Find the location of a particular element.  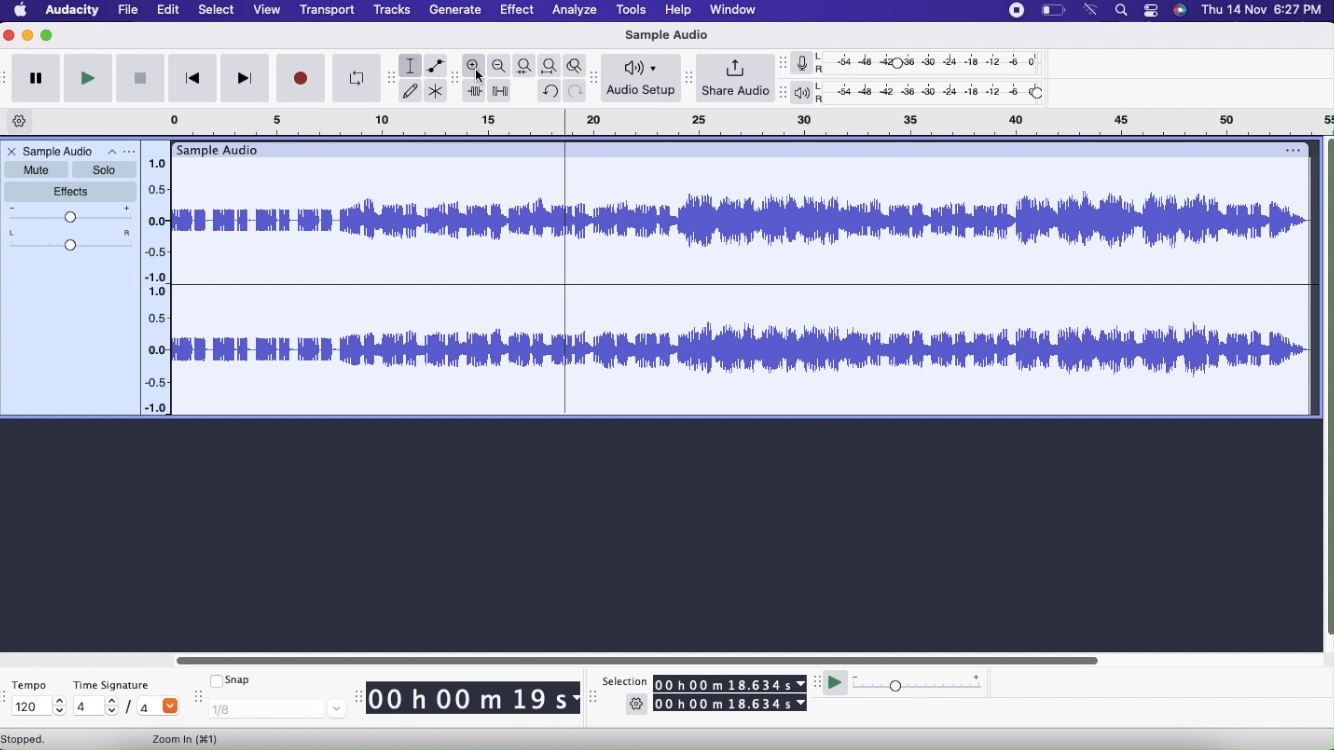

4 is located at coordinates (95, 707).